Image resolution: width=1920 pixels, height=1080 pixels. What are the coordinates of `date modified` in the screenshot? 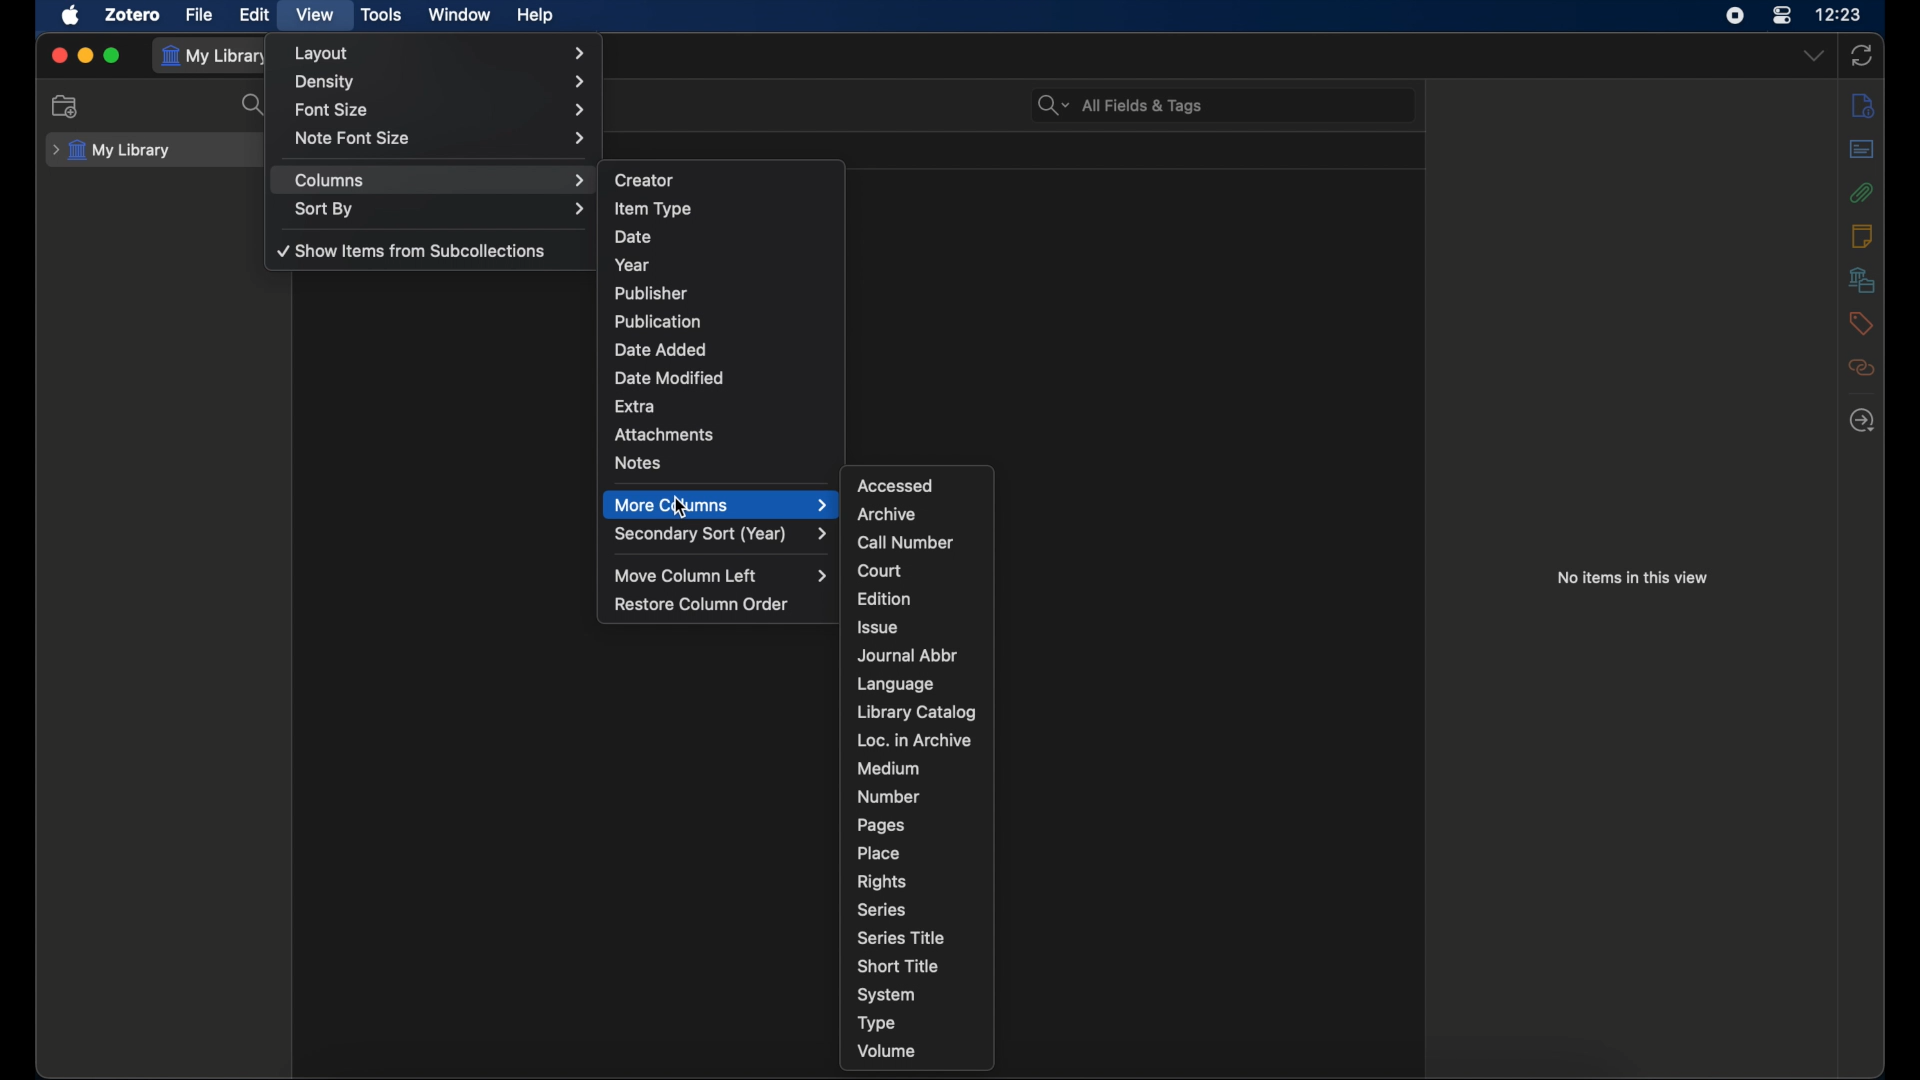 It's located at (667, 378).